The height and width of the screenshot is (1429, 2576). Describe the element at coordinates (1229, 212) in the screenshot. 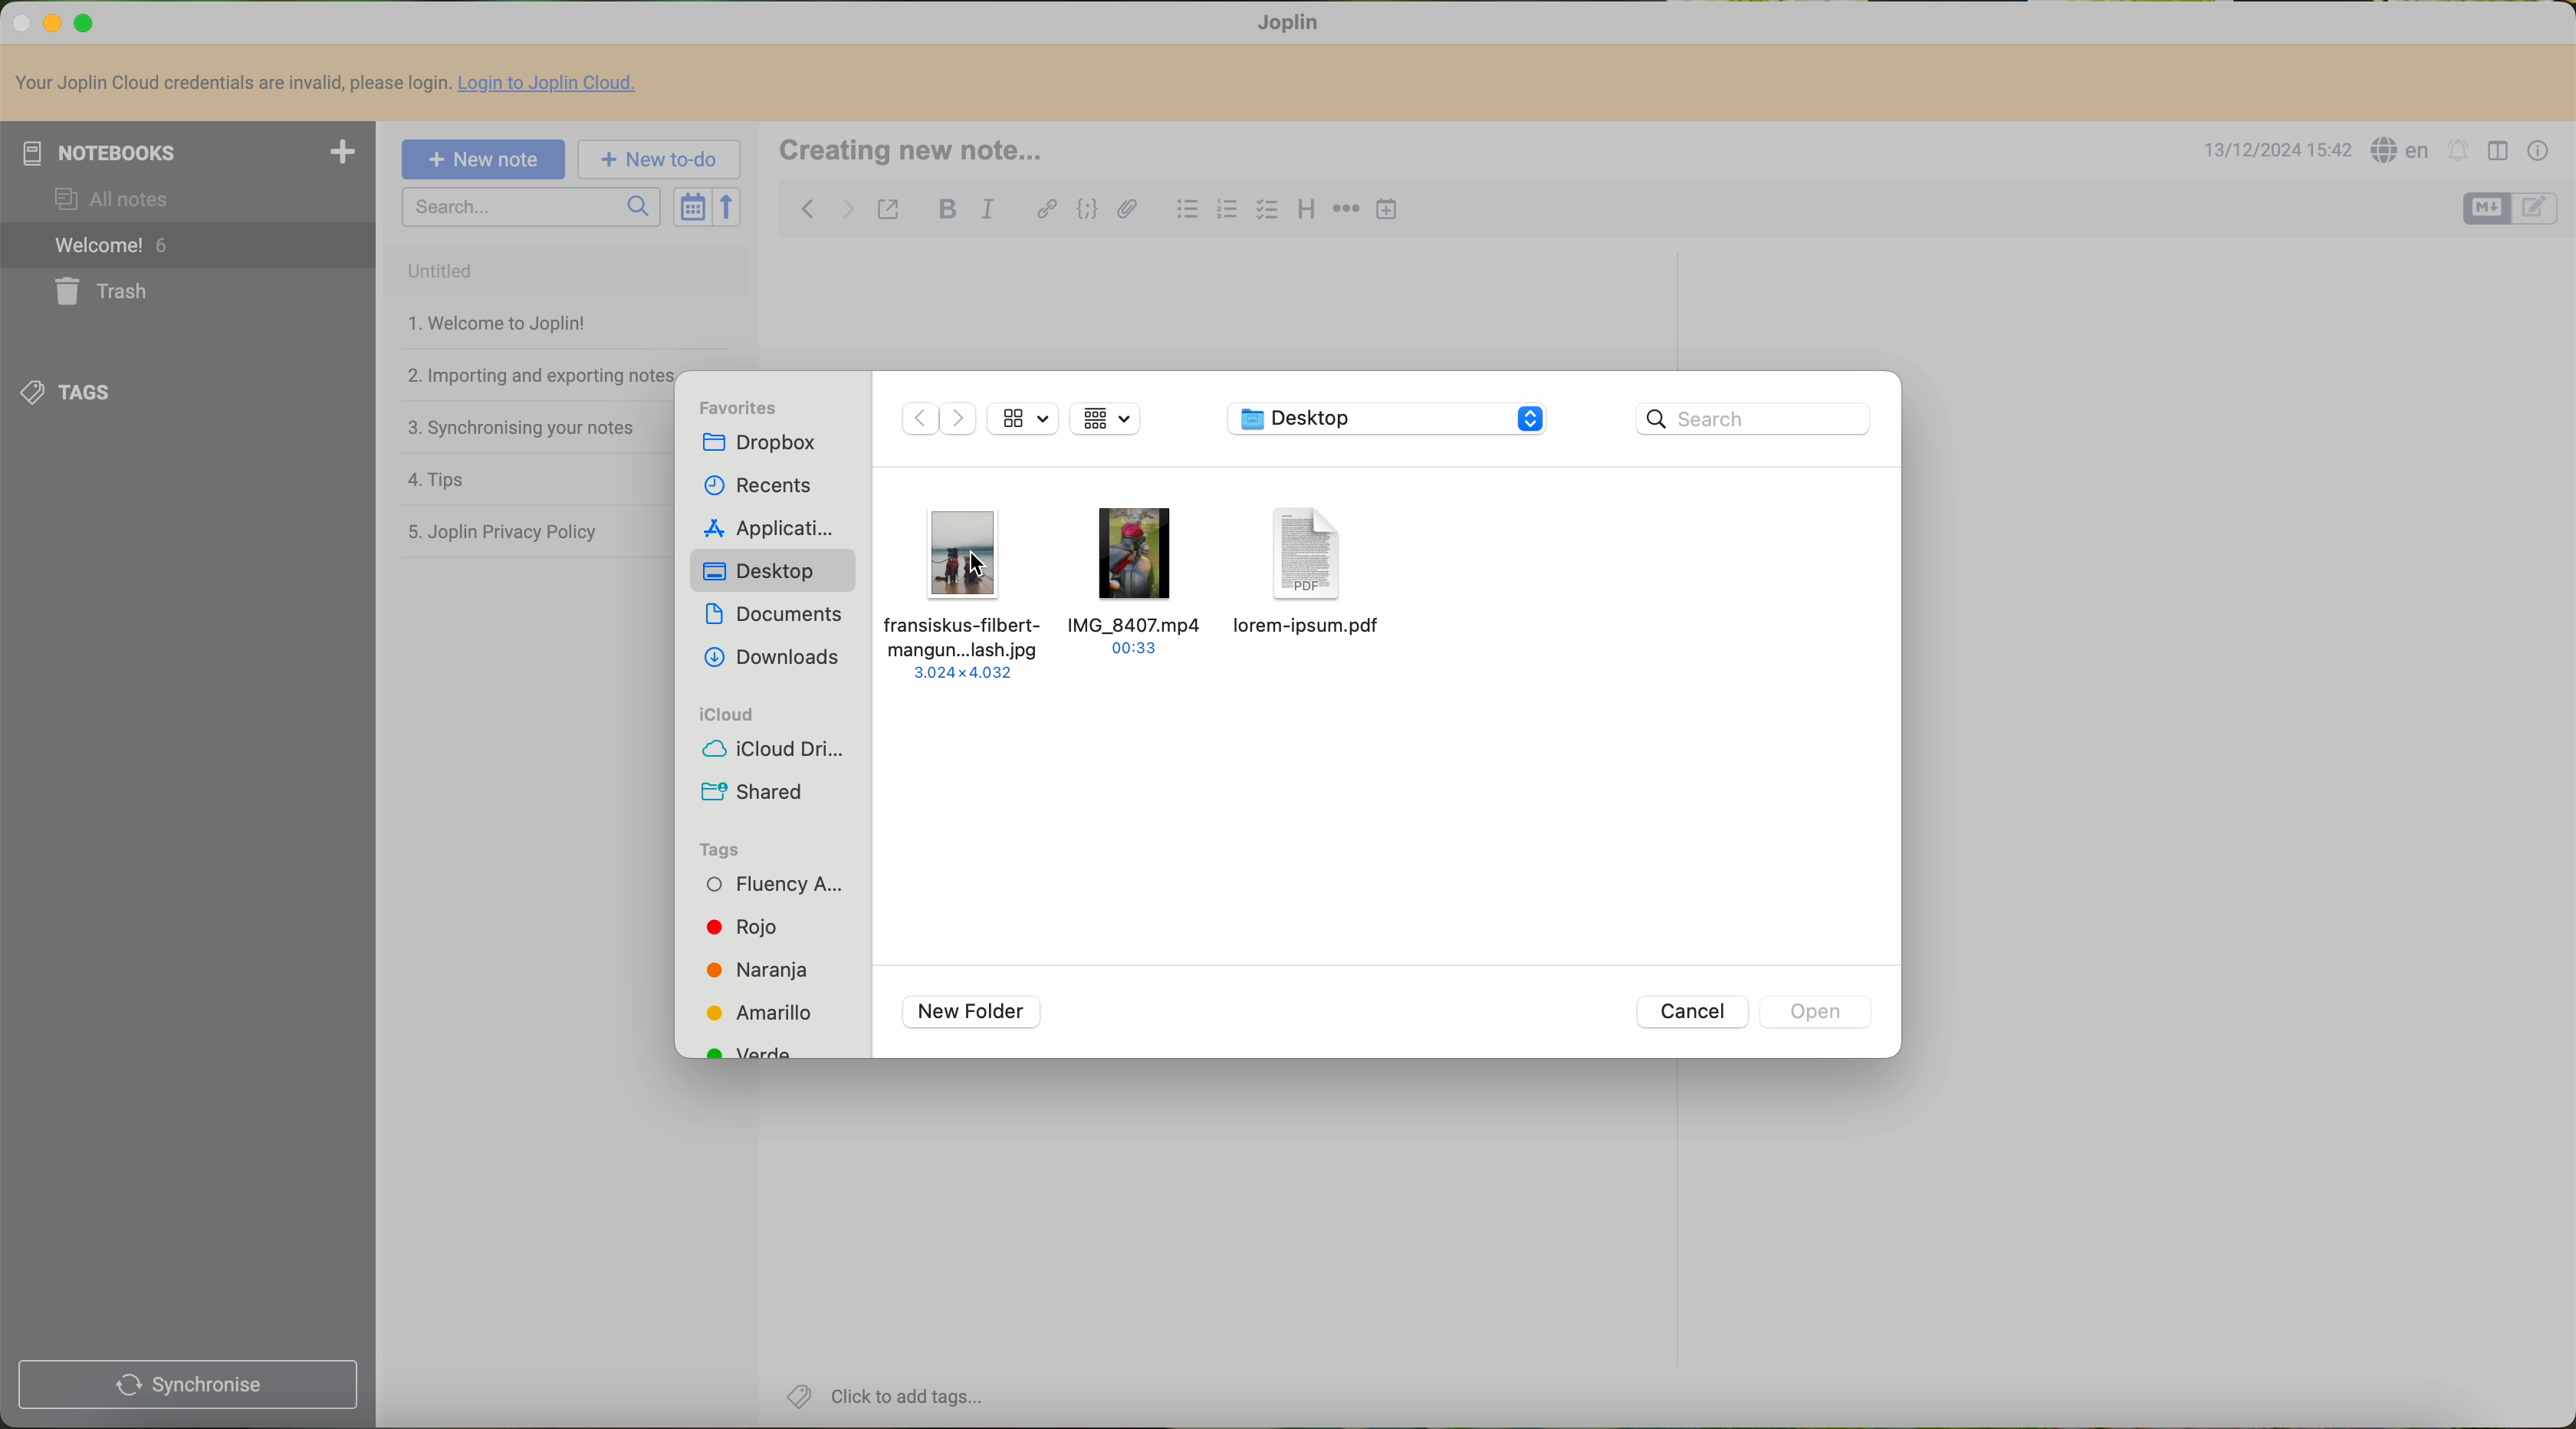

I see `numbered list` at that location.